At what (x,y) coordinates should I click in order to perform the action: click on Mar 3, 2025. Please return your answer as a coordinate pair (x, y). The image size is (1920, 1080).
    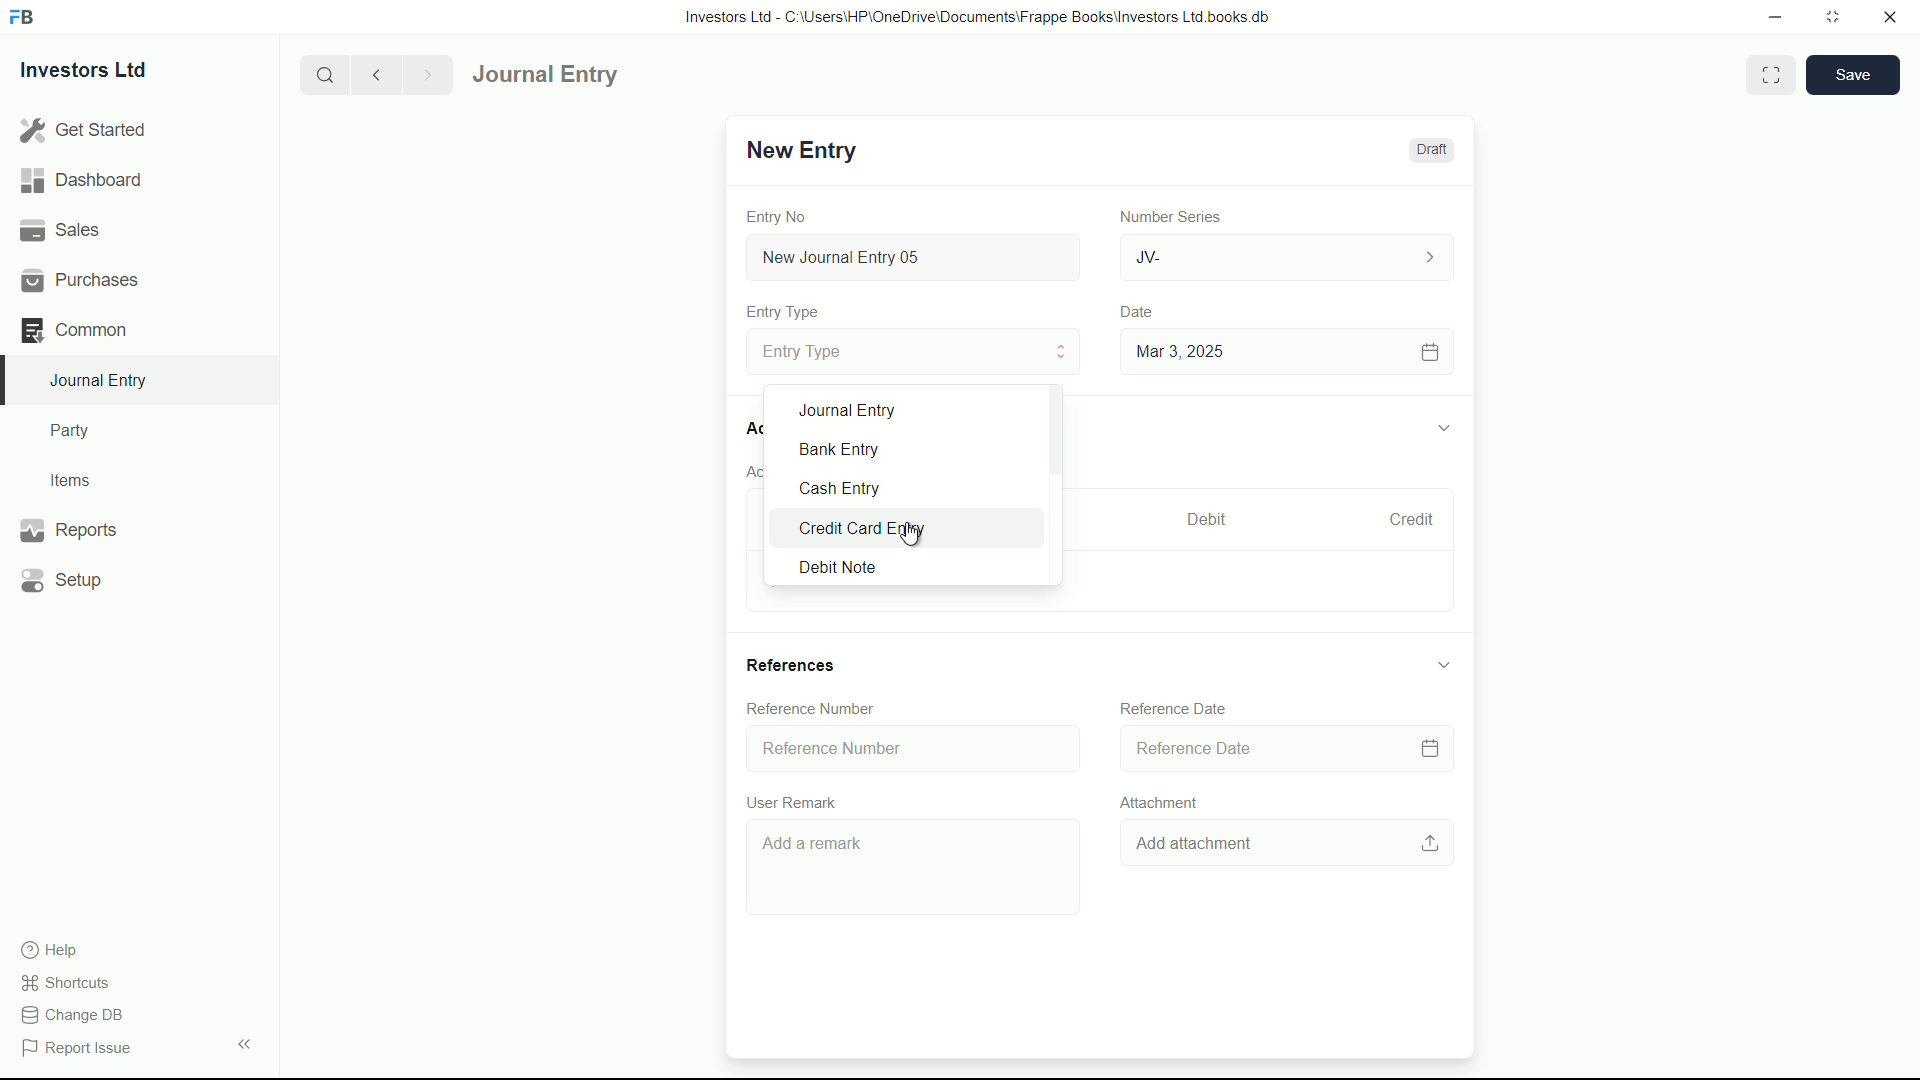
    Looking at the image, I should click on (1284, 351).